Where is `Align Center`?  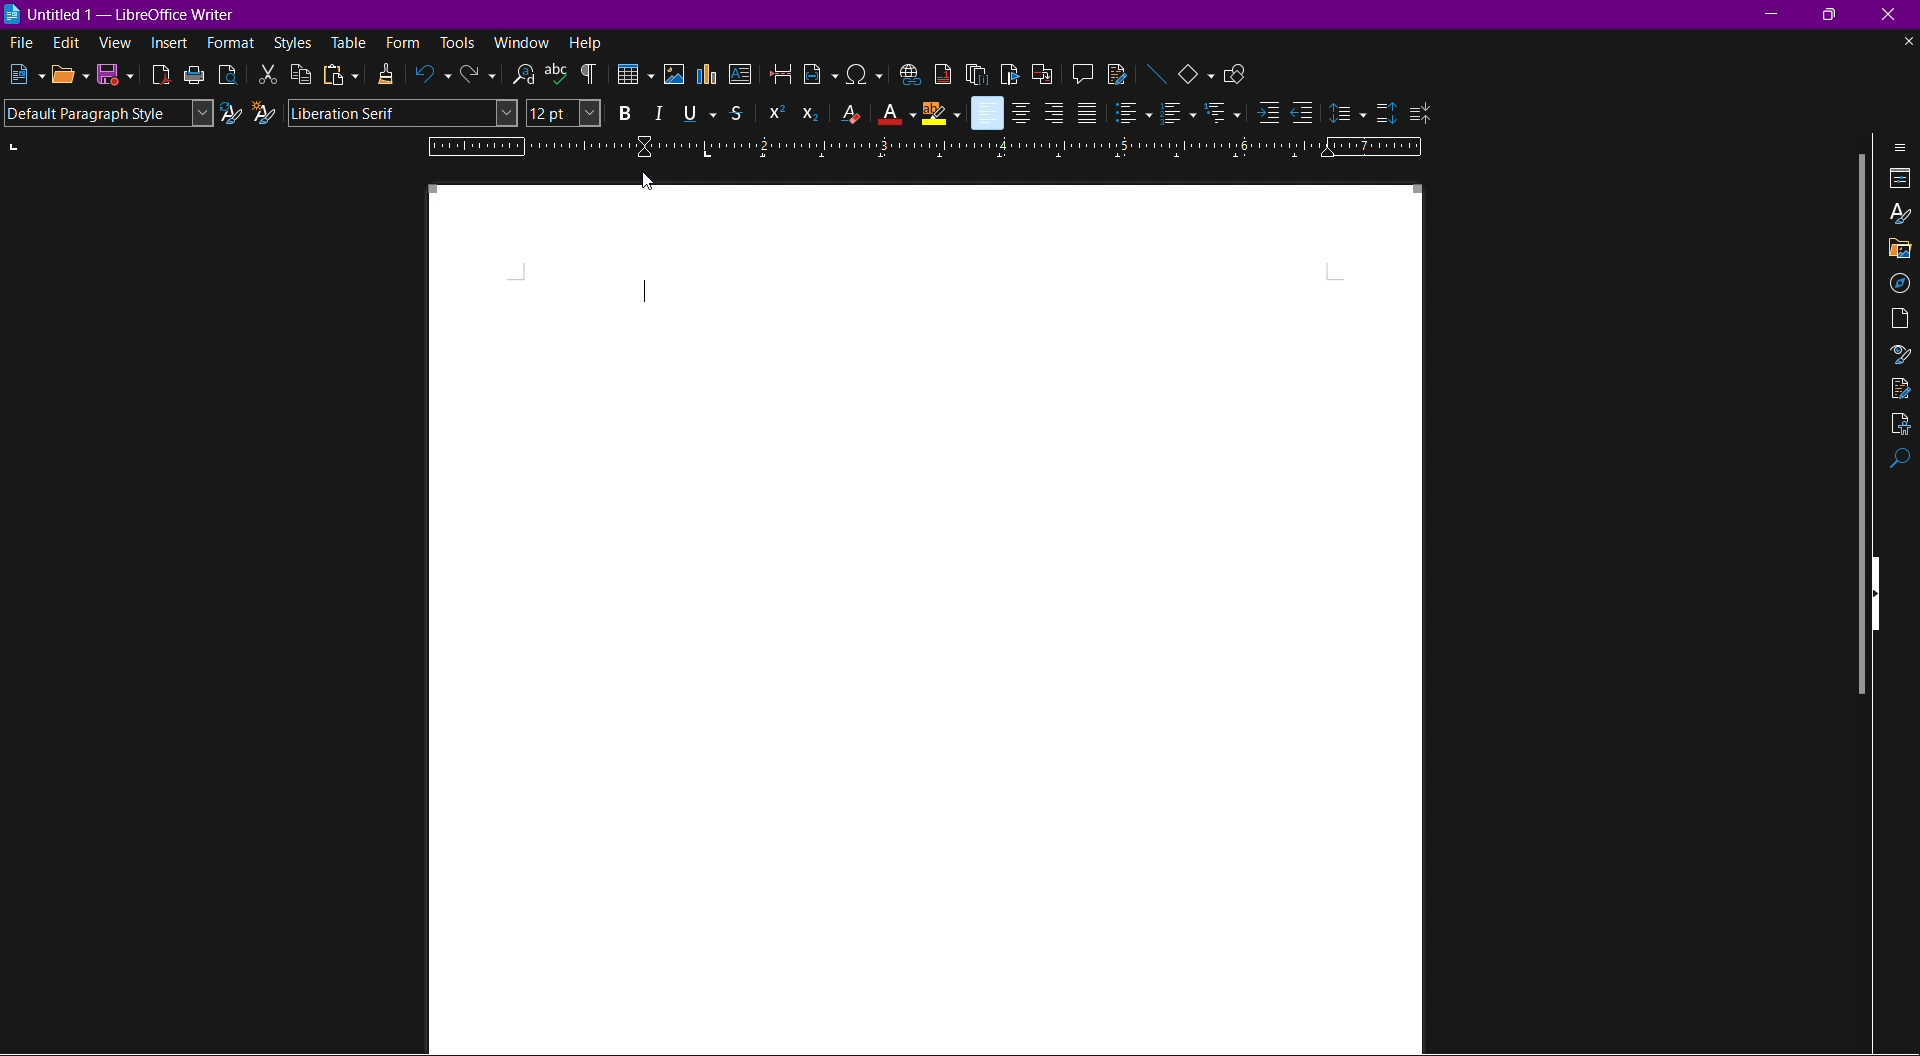 Align Center is located at coordinates (1023, 112).